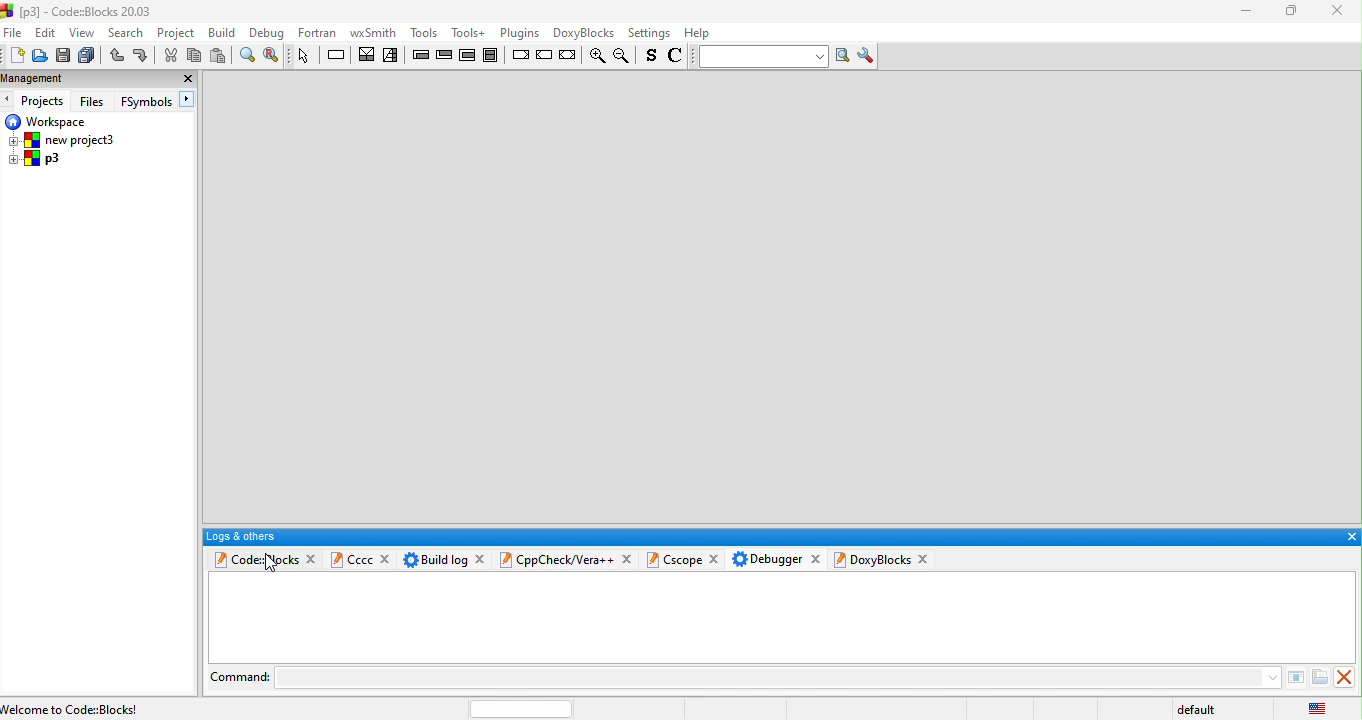 The height and width of the screenshot is (720, 1362). What do you see at coordinates (1319, 677) in the screenshot?
I see `load from file` at bounding box center [1319, 677].